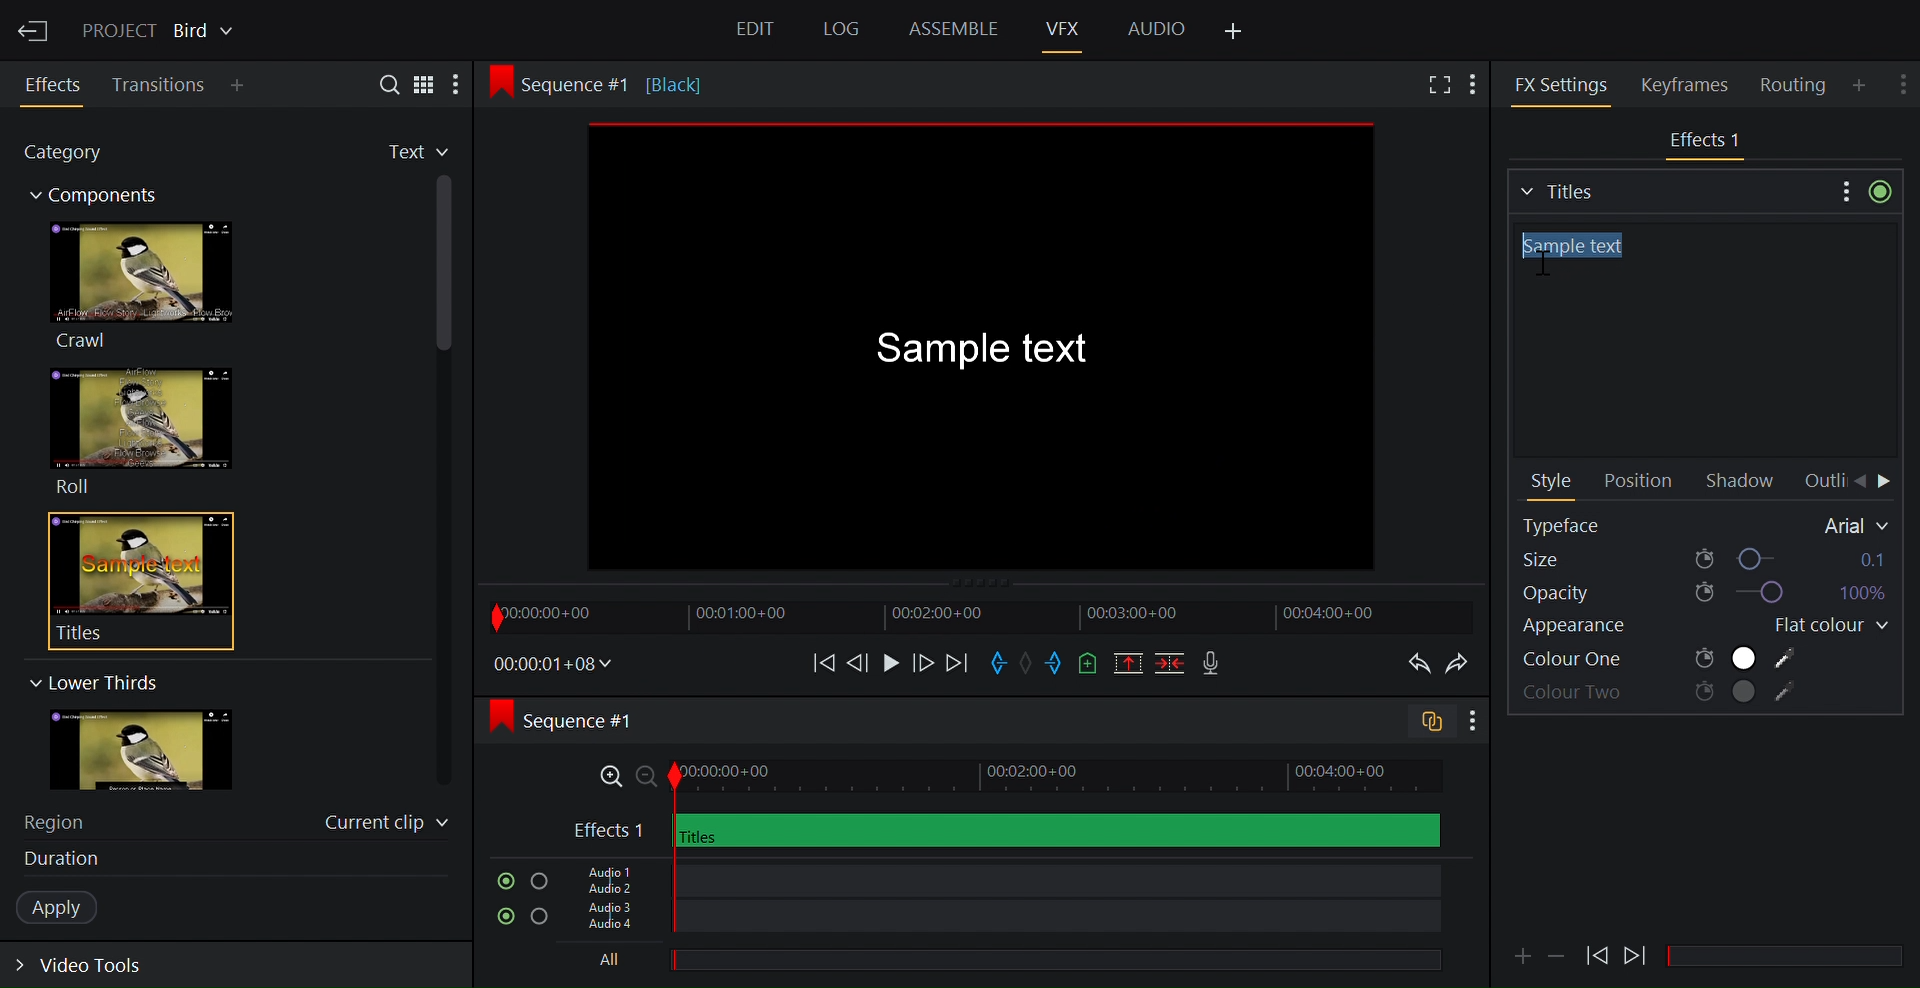 Image resolution: width=1920 pixels, height=988 pixels. What do you see at coordinates (1558, 954) in the screenshot?
I see `Minimize` at bounding box center [1558, 954].